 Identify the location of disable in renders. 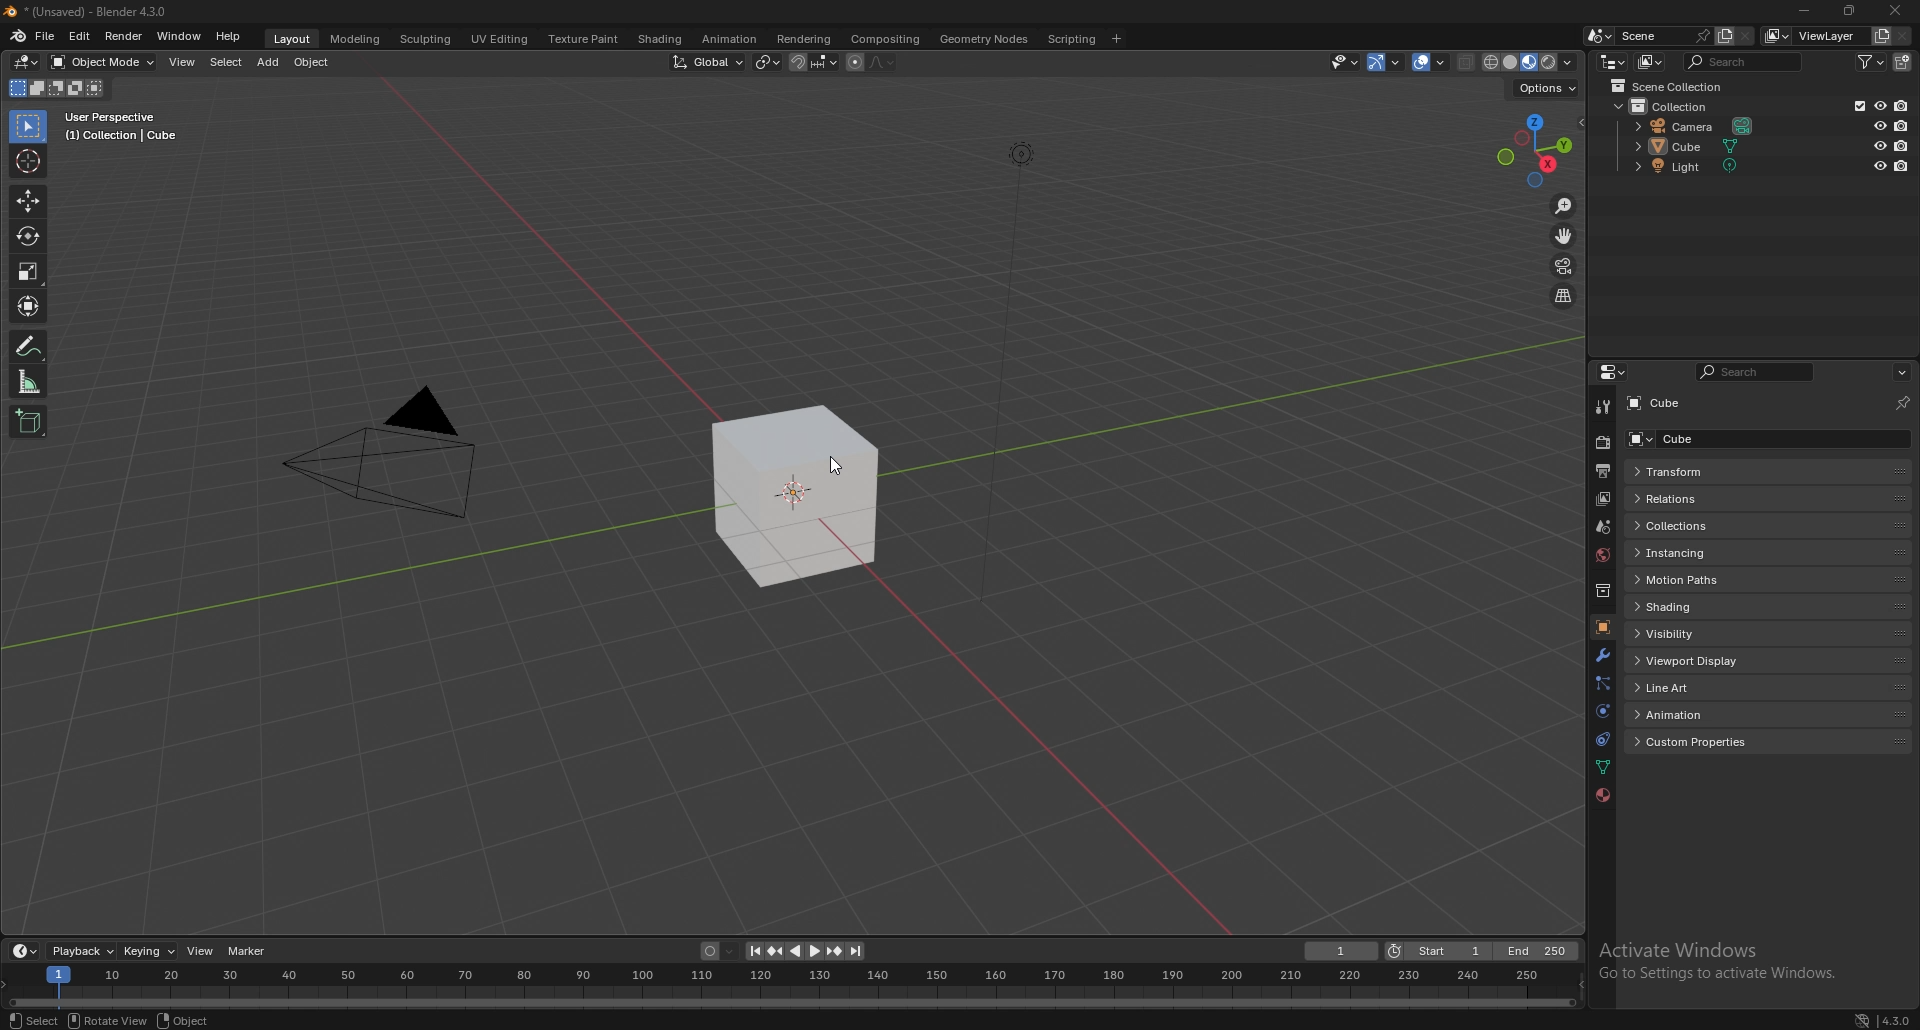
(1903, 166).